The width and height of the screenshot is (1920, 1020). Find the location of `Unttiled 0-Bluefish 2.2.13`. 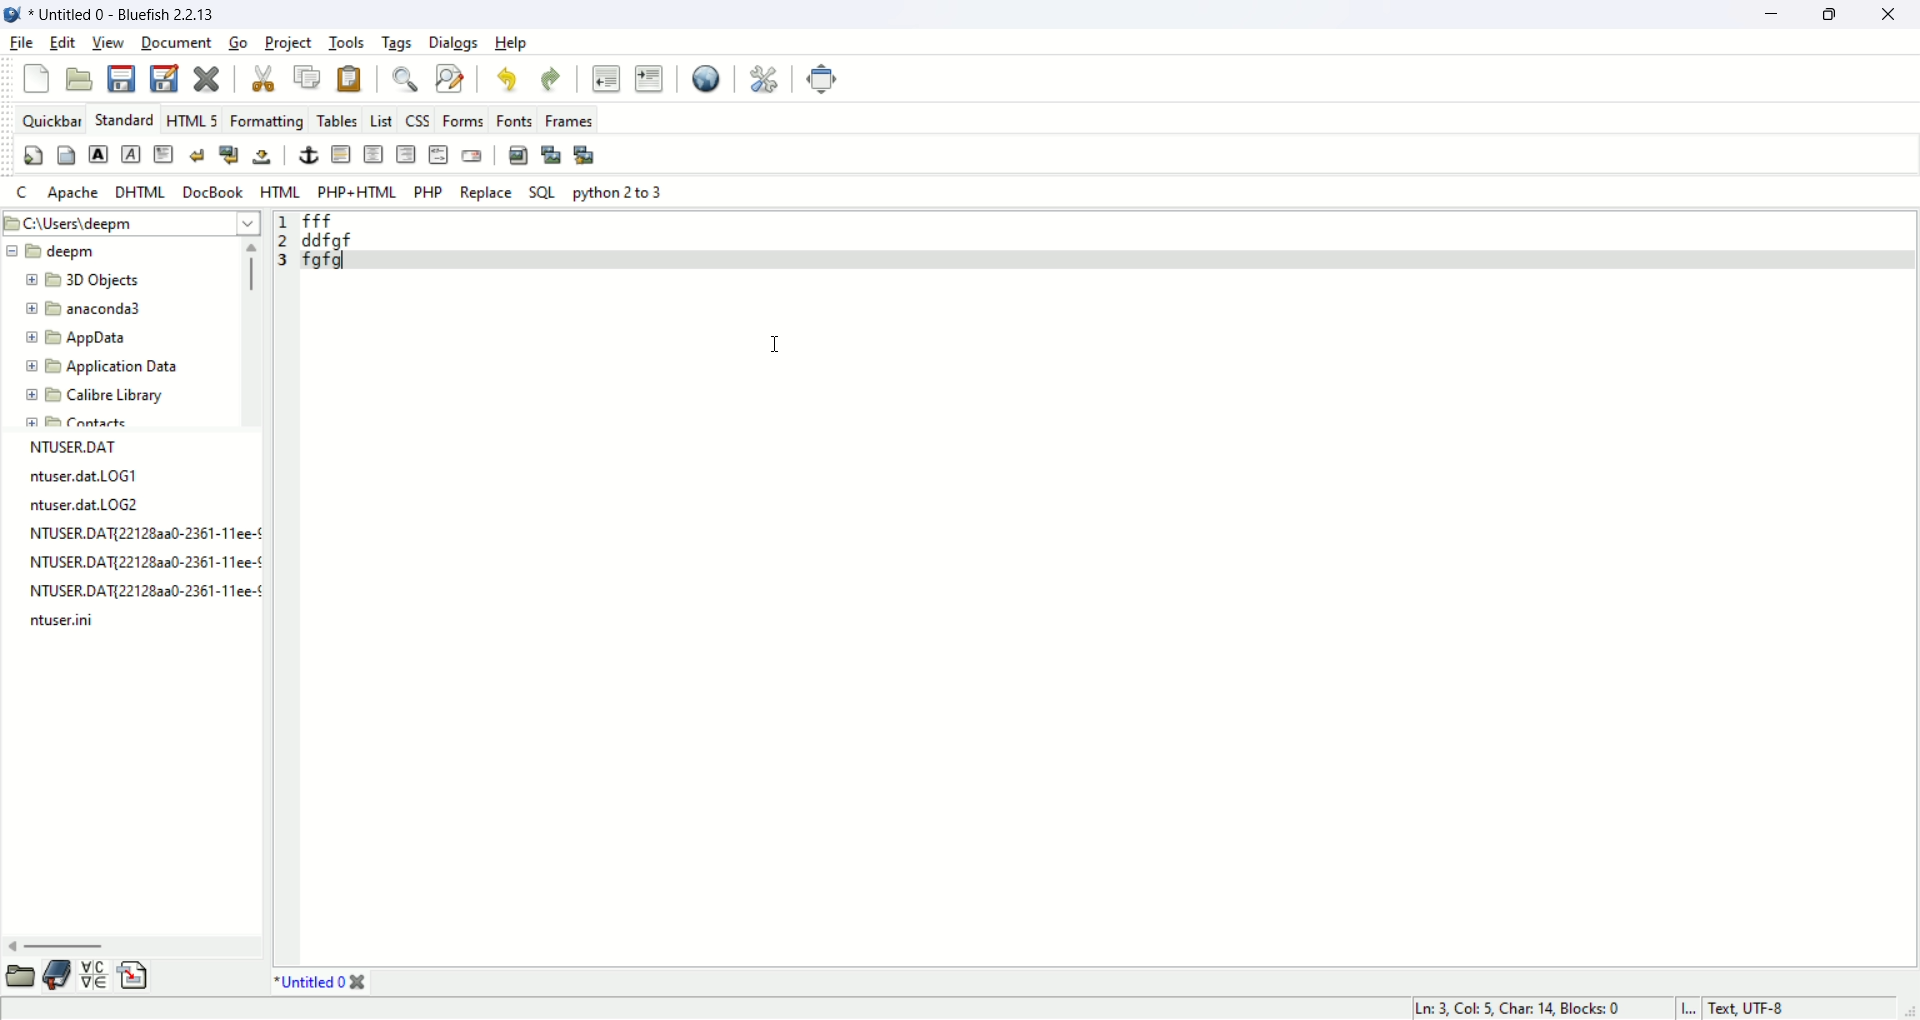

Unttiled 0-Bluefish 2.2.13 is located at coordinates (126, 15).